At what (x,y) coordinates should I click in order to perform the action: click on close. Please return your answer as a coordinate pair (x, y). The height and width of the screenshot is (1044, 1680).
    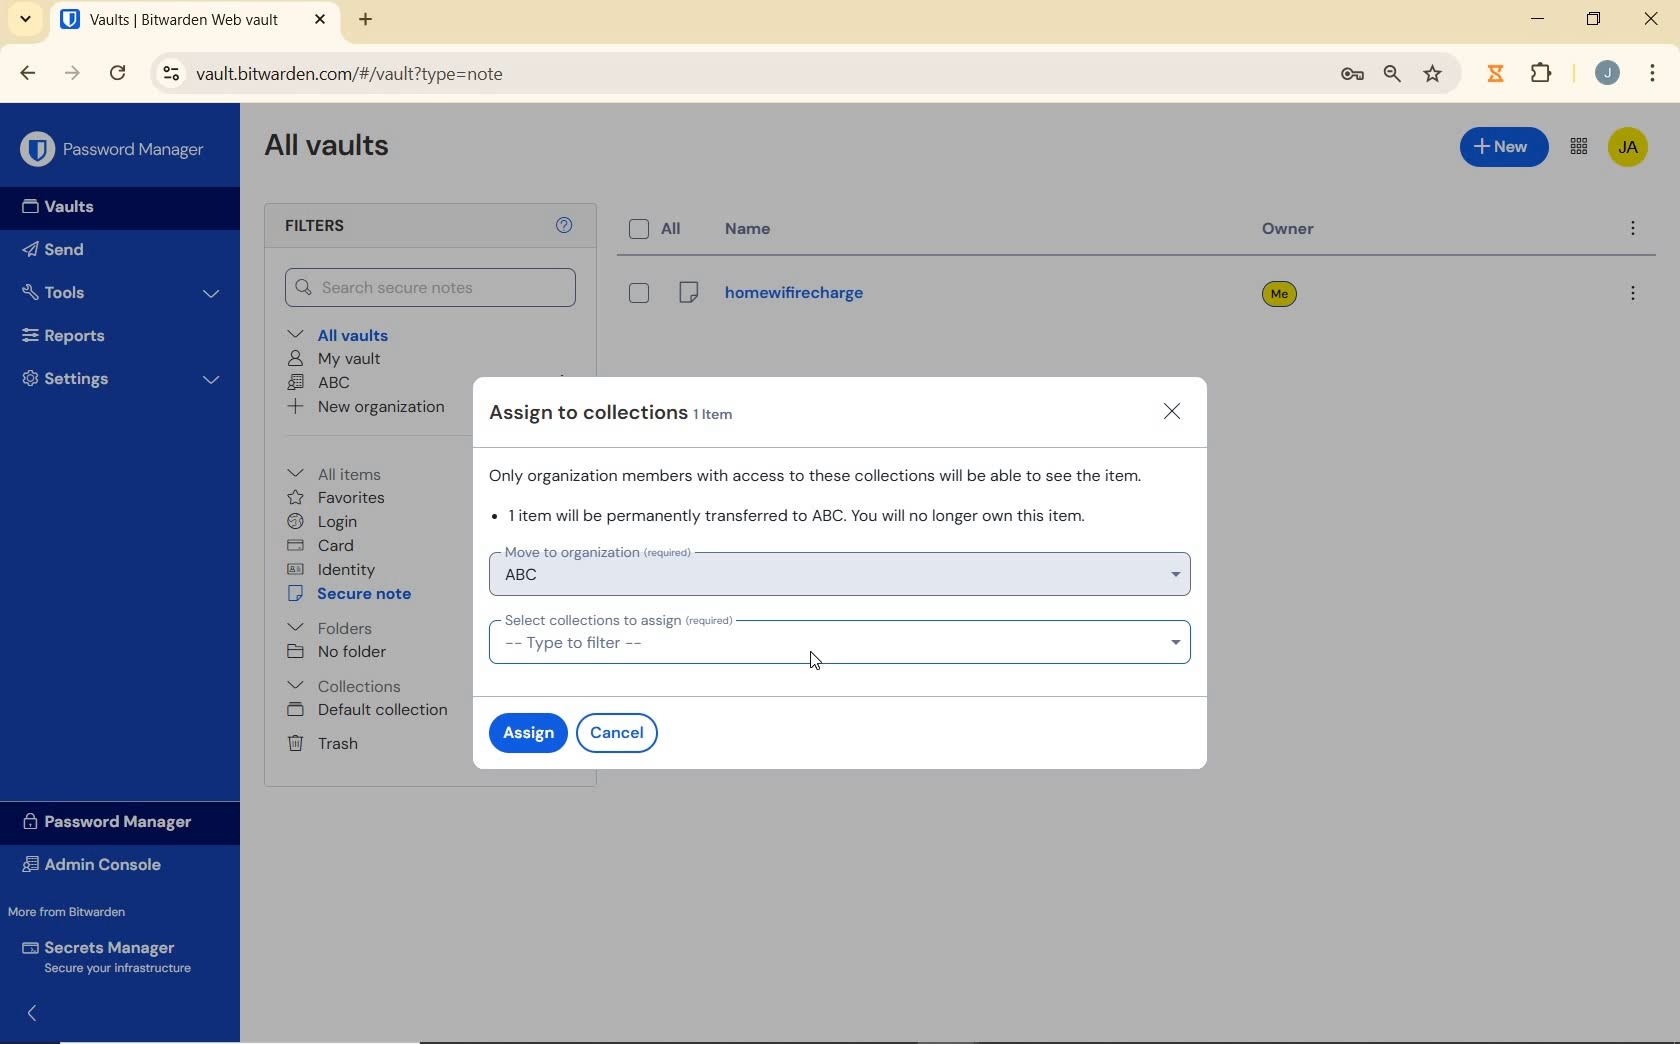
    Looking at the image, I should click on (1651, 18).